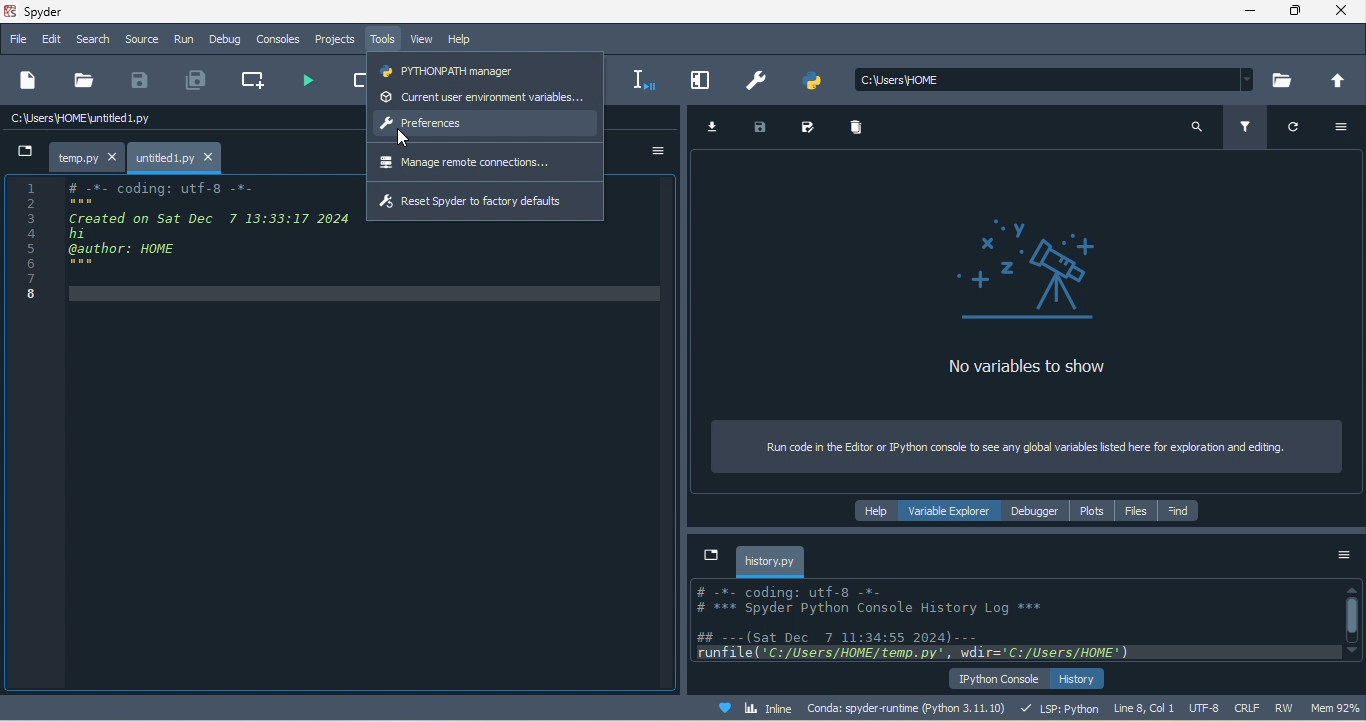 Image resolution: width=1366 pixels, height=722 pixels. What do you see at coordinates (184, 40) in the screenshot?
I see `run` at bounding box center [184, 40].